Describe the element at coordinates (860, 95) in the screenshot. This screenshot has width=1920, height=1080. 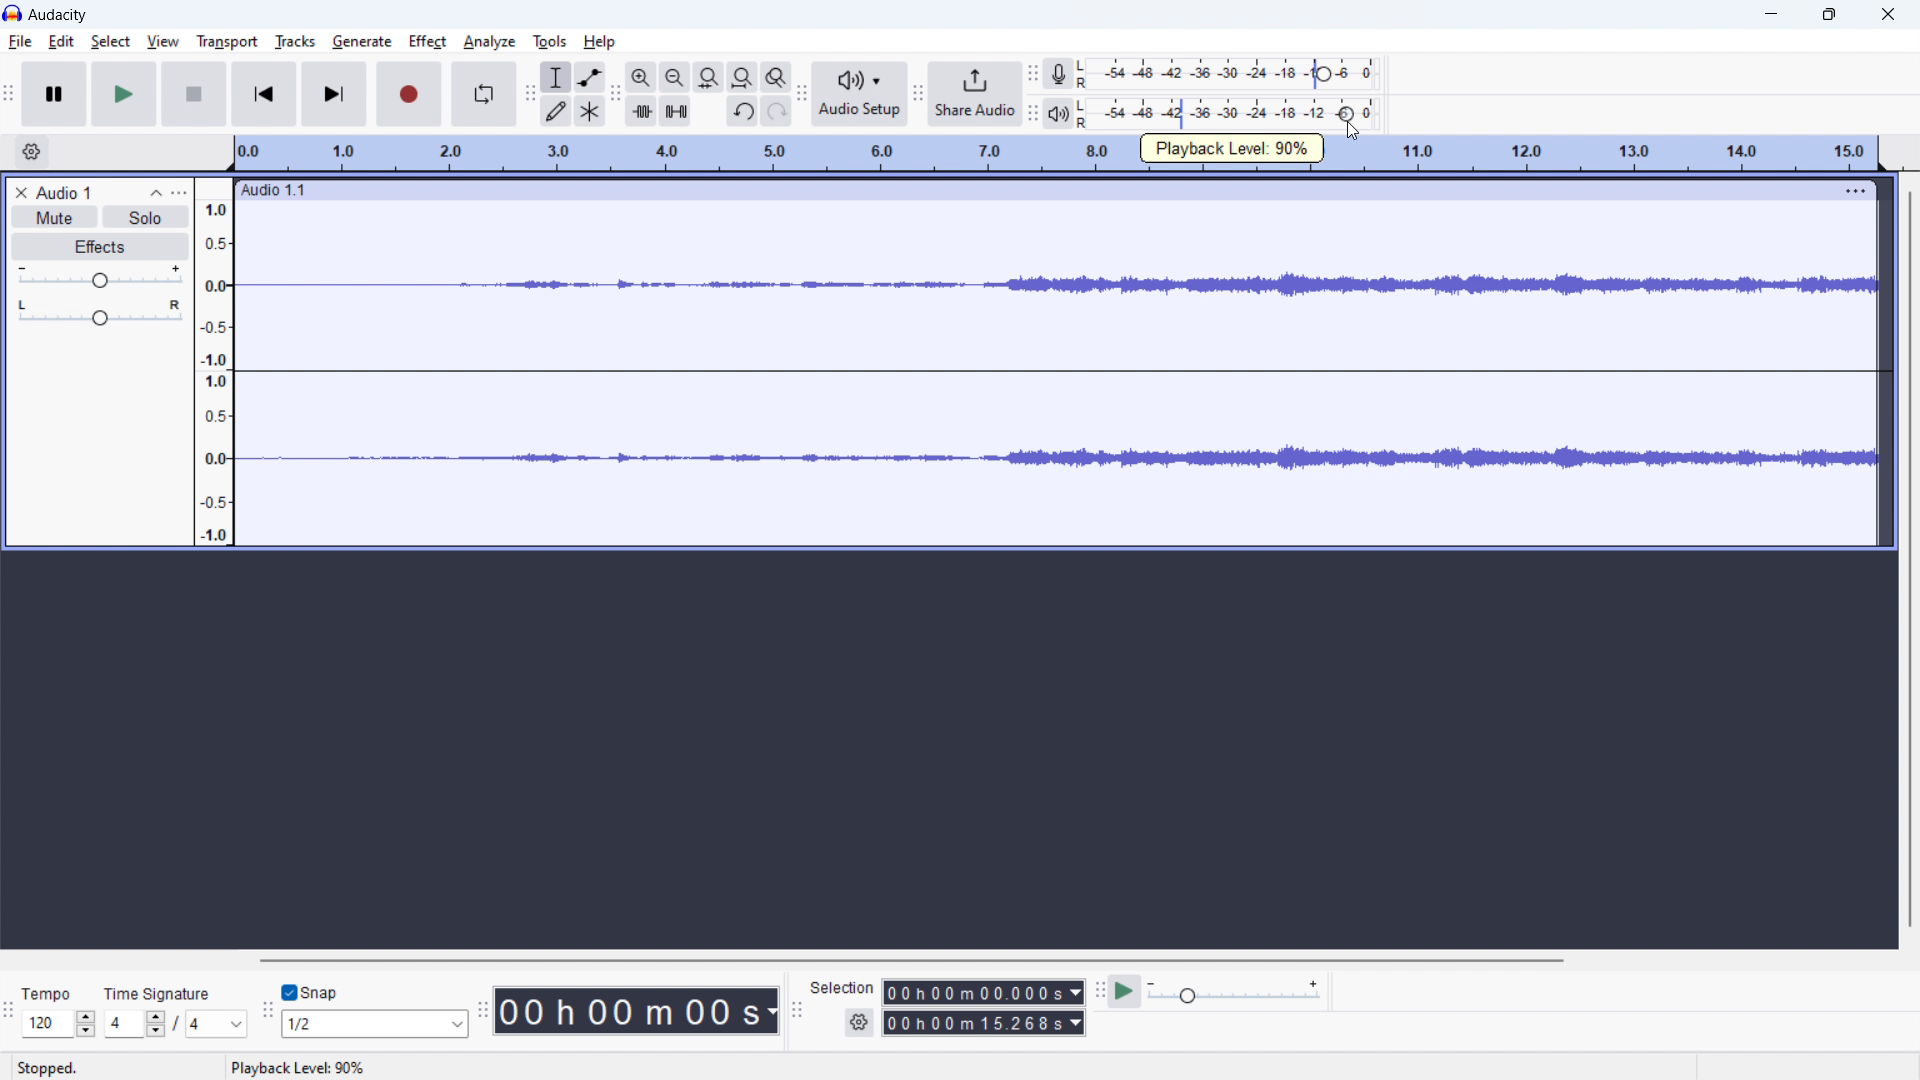
I see `audio setup` at that location.